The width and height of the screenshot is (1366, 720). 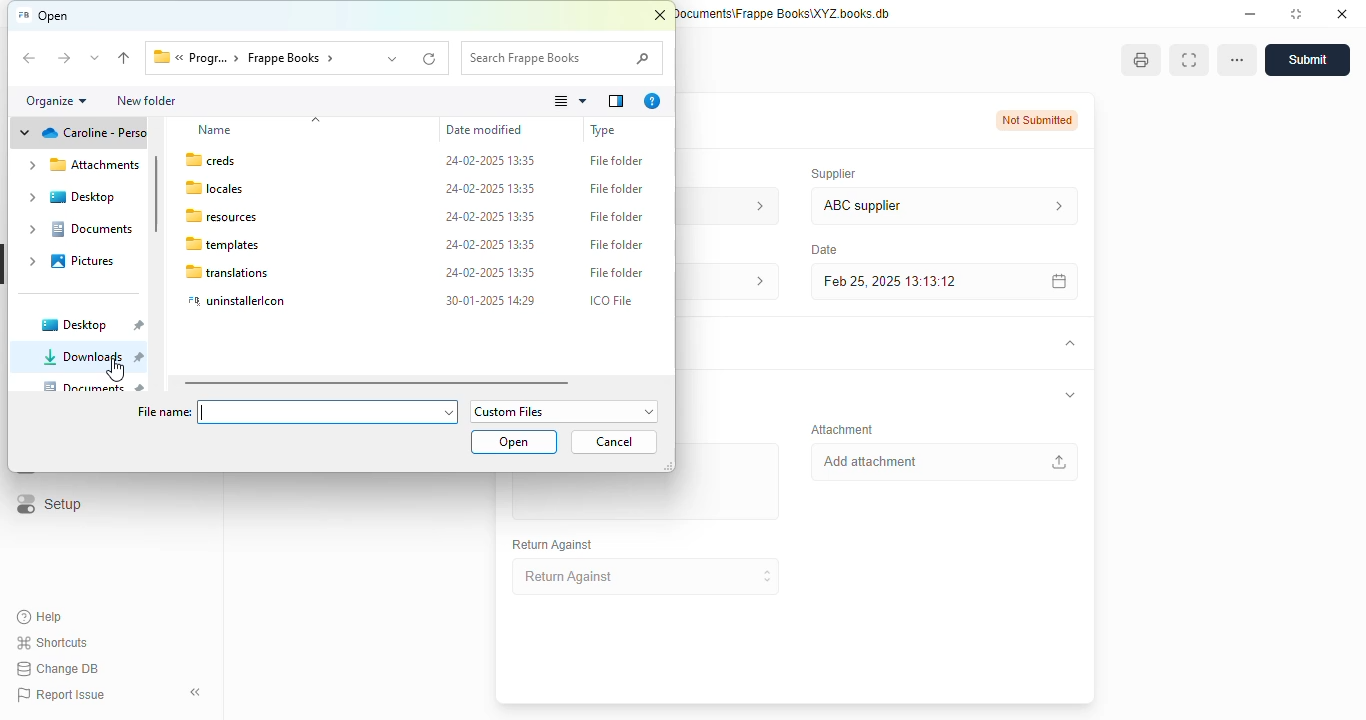 I want to click on translations, so click(x=227, y=272).